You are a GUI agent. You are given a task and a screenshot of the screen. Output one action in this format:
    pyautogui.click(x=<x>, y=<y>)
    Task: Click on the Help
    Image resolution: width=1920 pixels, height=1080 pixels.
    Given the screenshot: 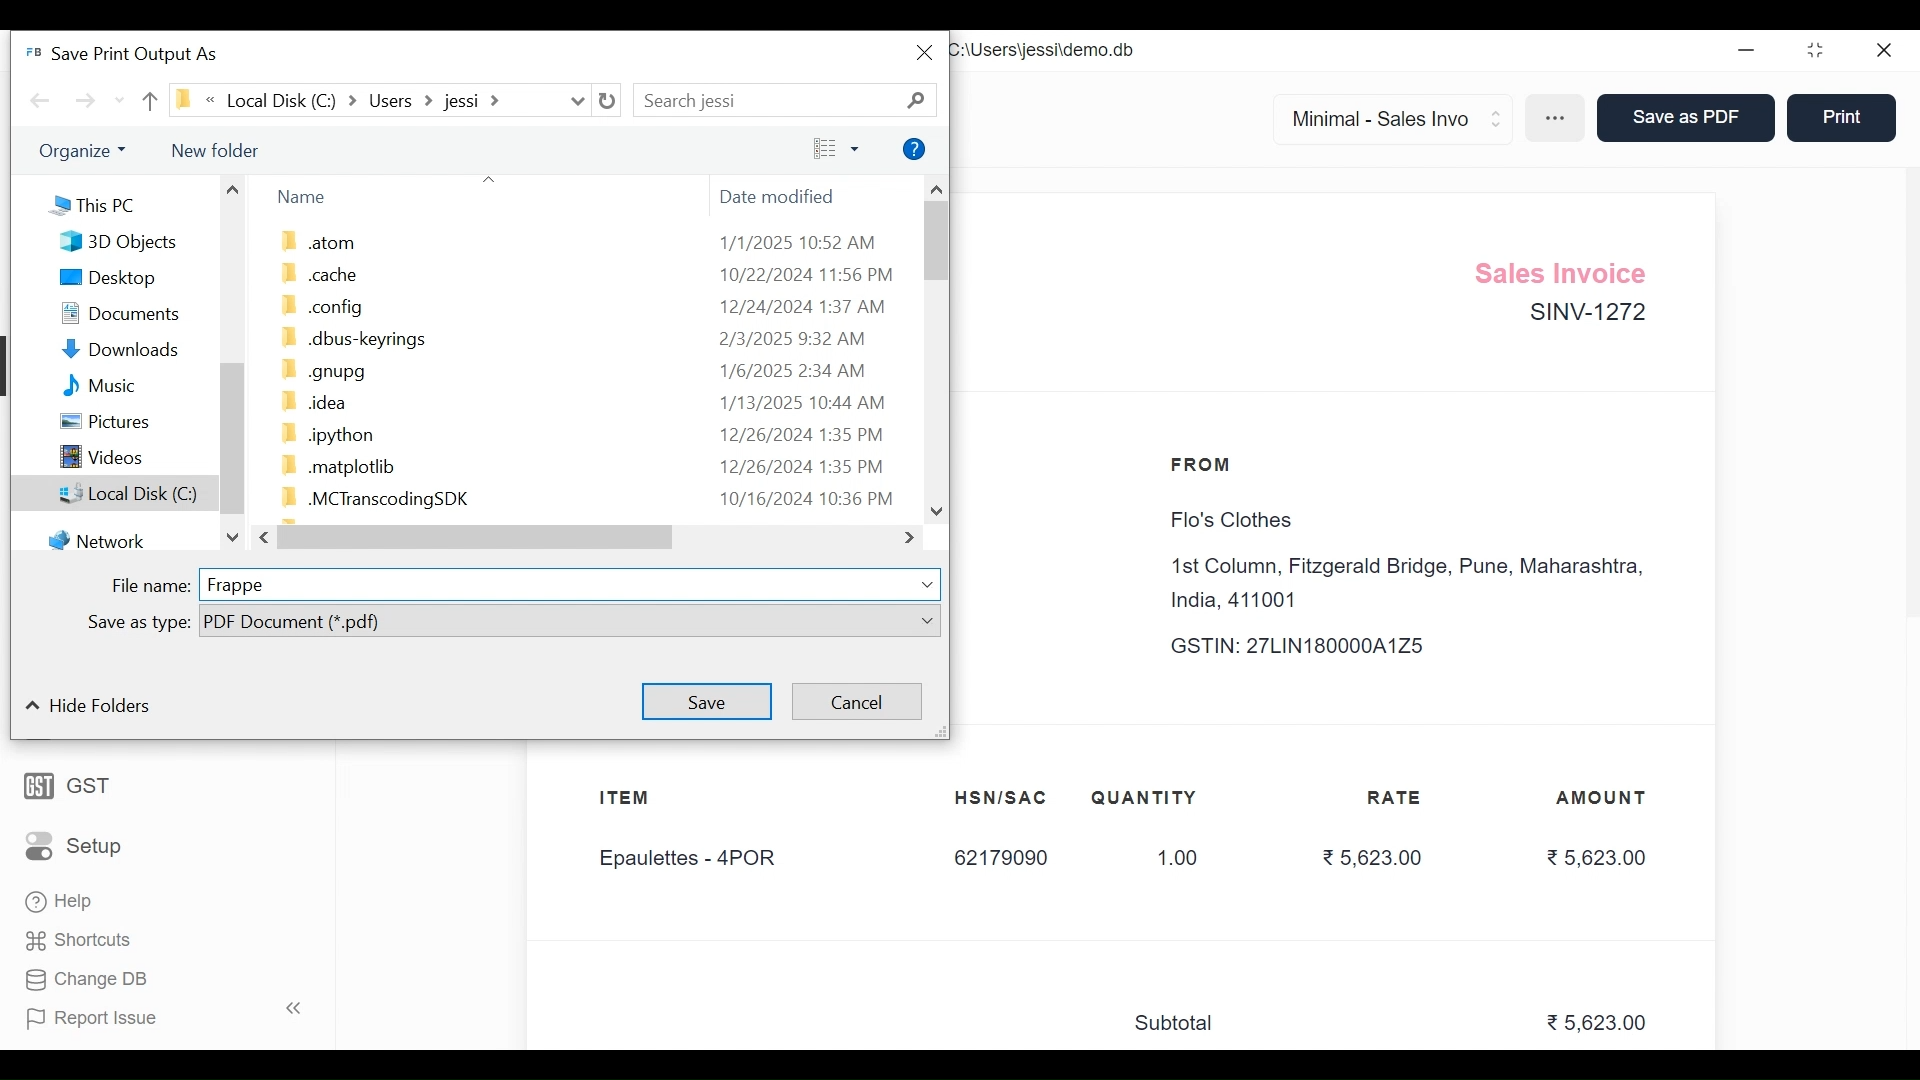 What is the action you would take?
    pyautogui.click(x=916, y=150)
    